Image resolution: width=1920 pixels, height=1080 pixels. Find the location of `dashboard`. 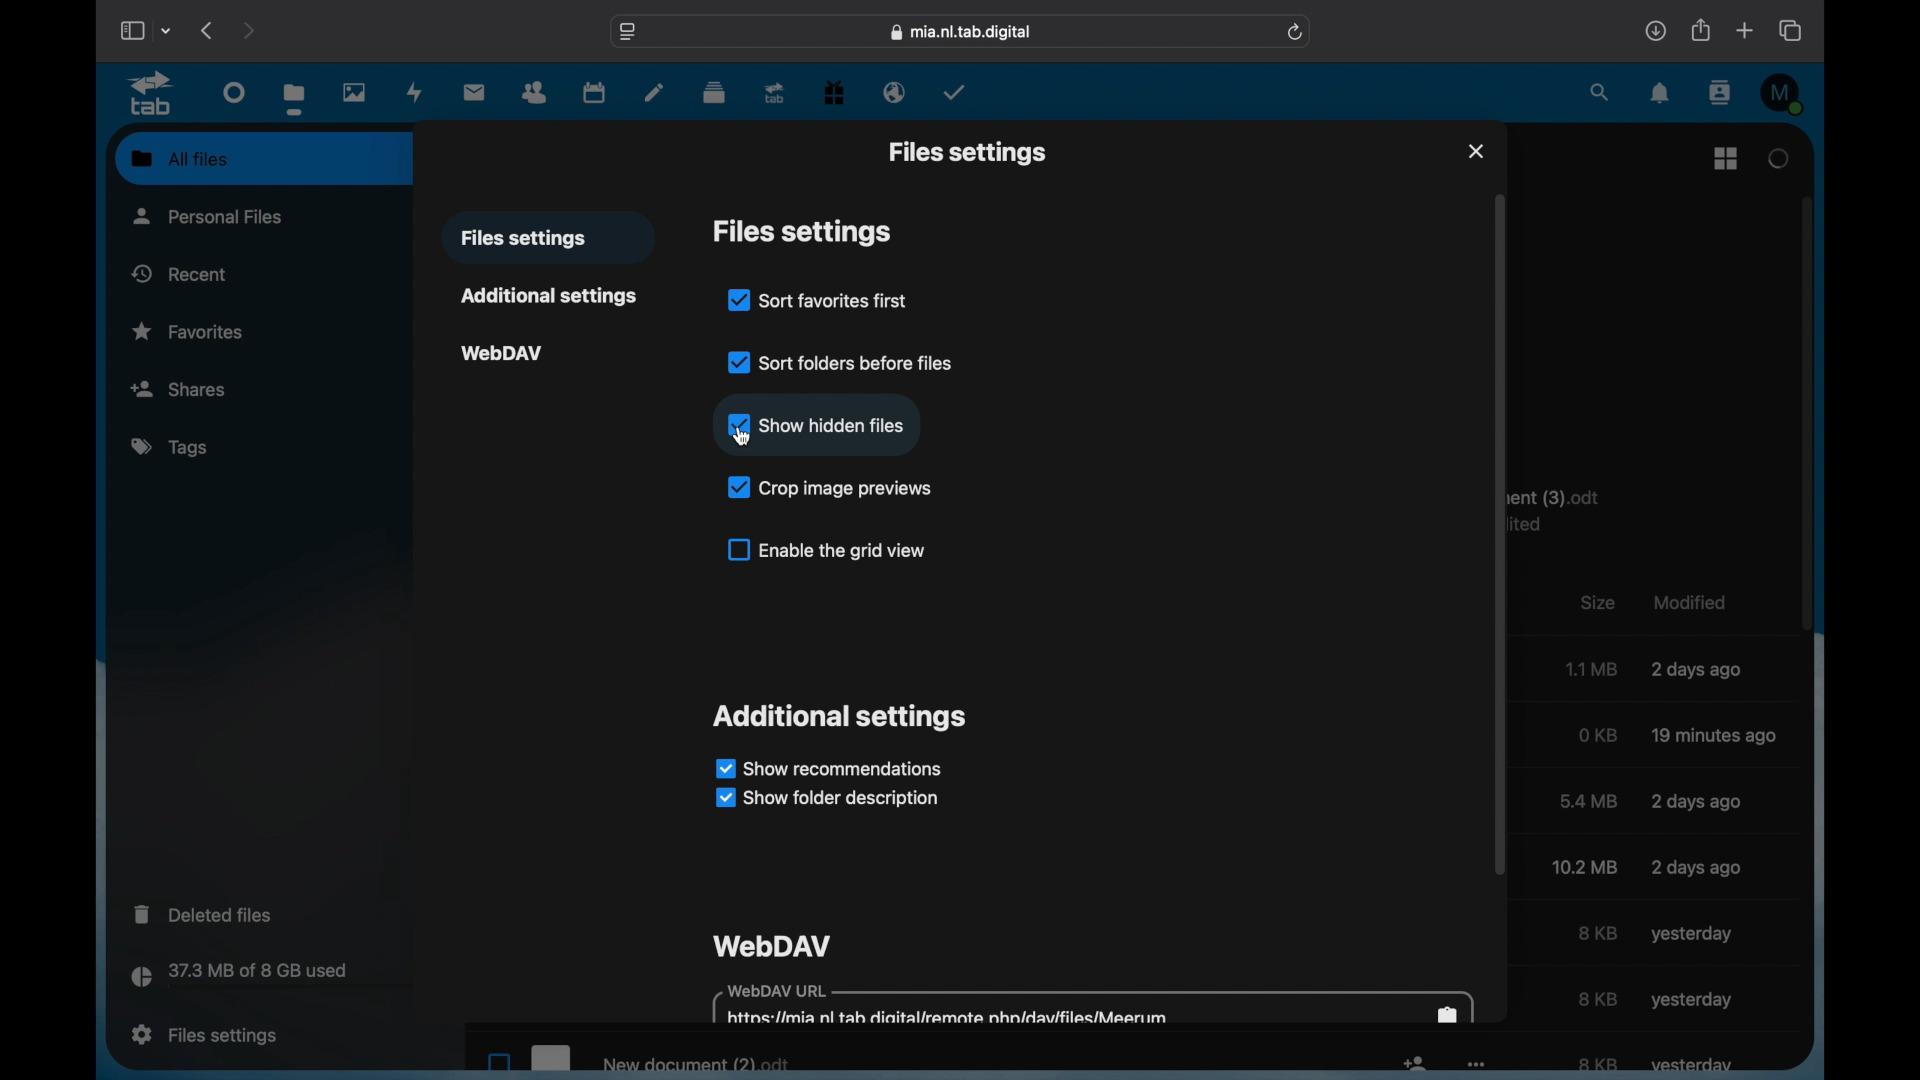

dashboard is located at coordinates (234, 94).